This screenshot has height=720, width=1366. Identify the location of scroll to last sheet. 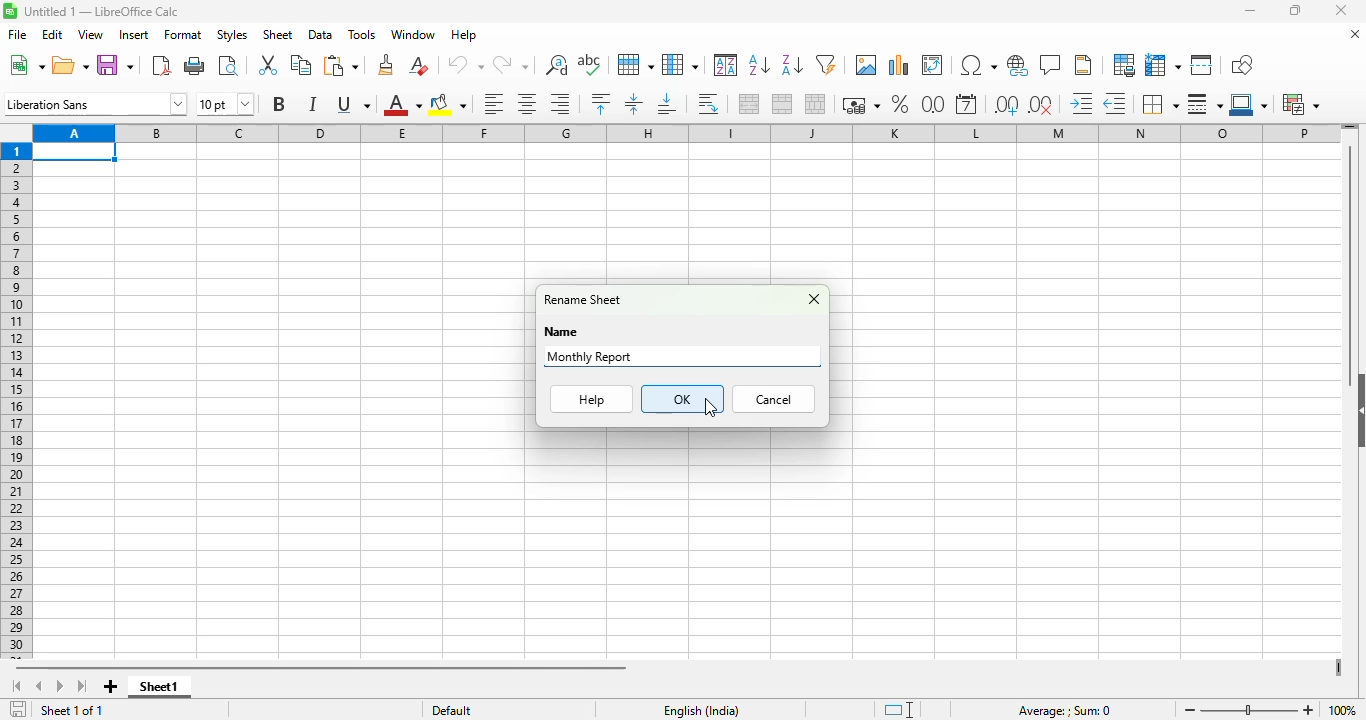
(82, 687).